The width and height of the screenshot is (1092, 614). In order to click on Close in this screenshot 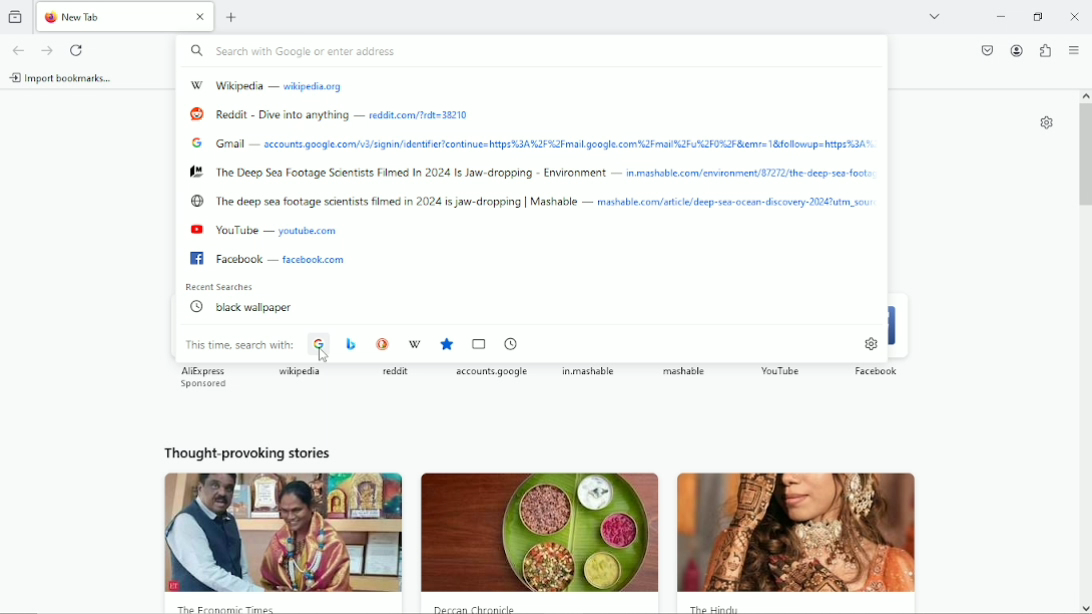, I will do `click(1074, 17)`.